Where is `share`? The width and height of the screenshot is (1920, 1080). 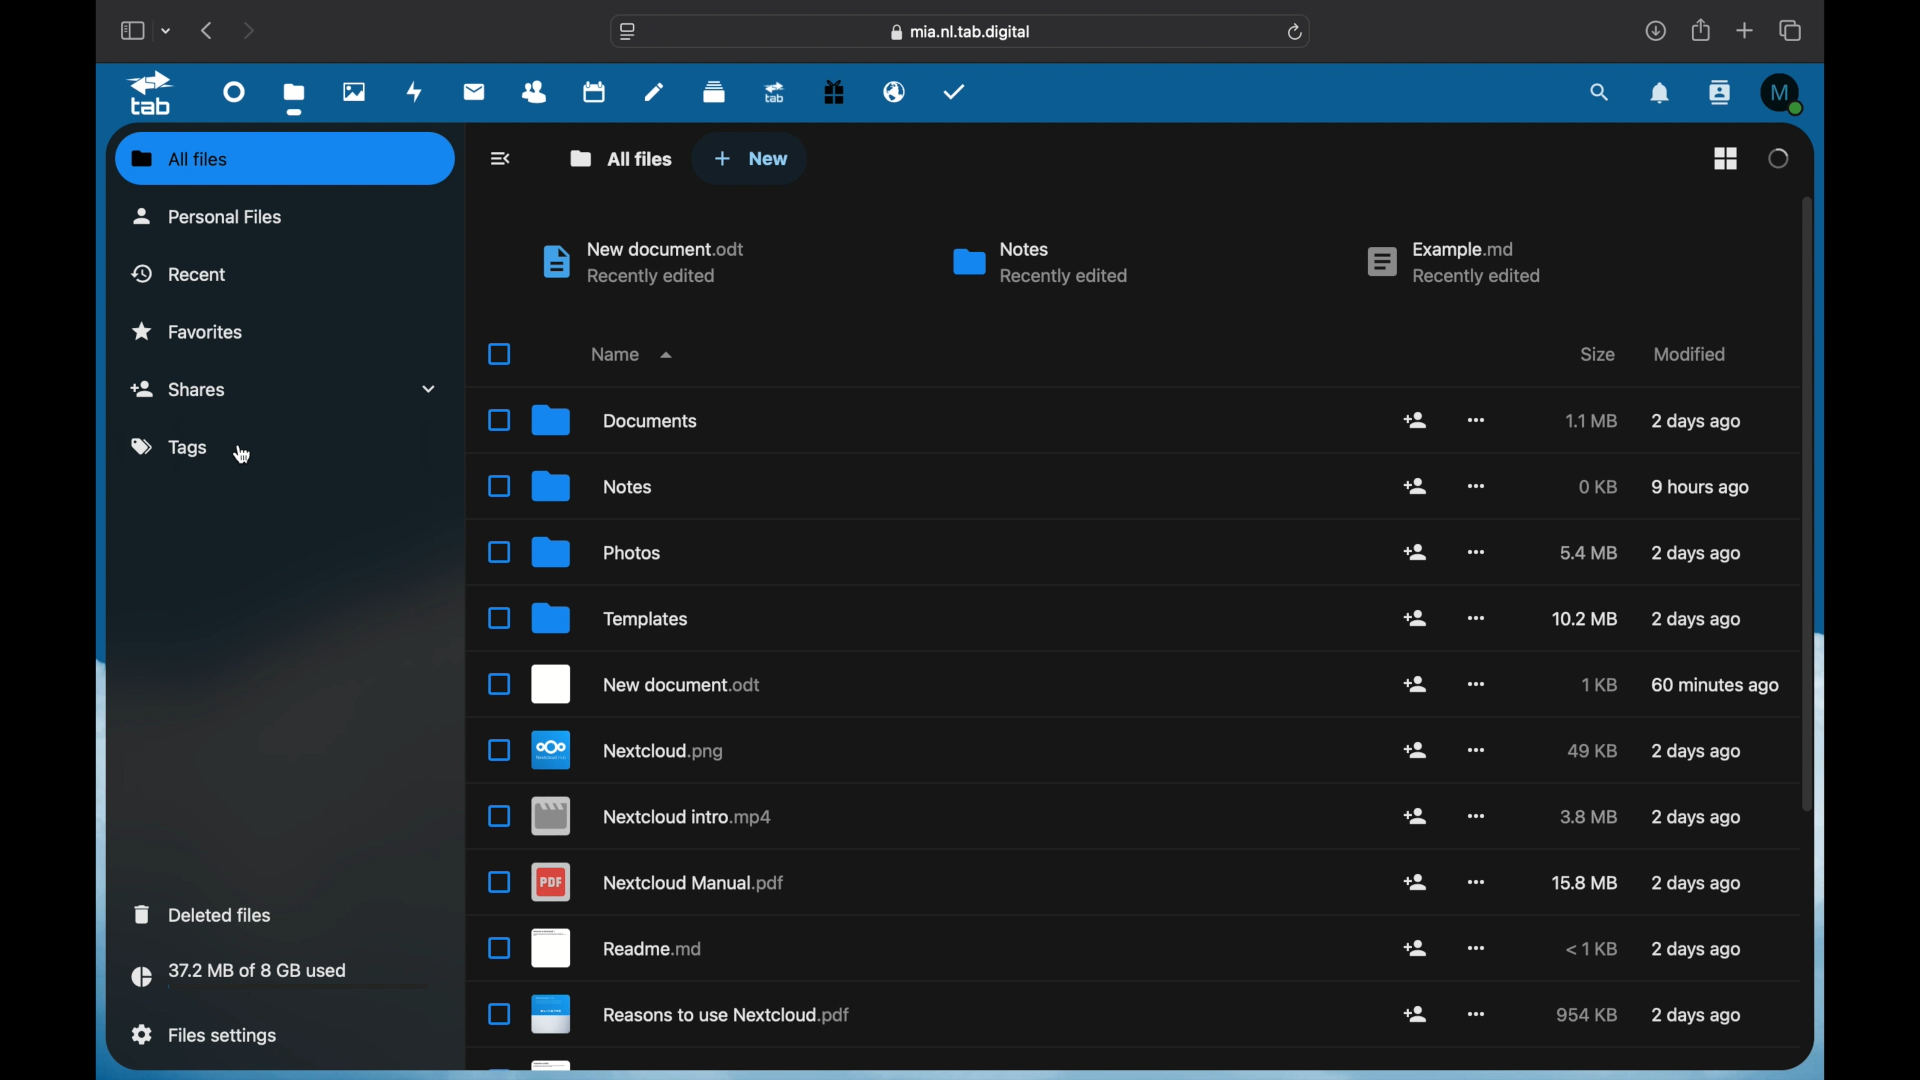
share is located at coordinates (1417, 487).